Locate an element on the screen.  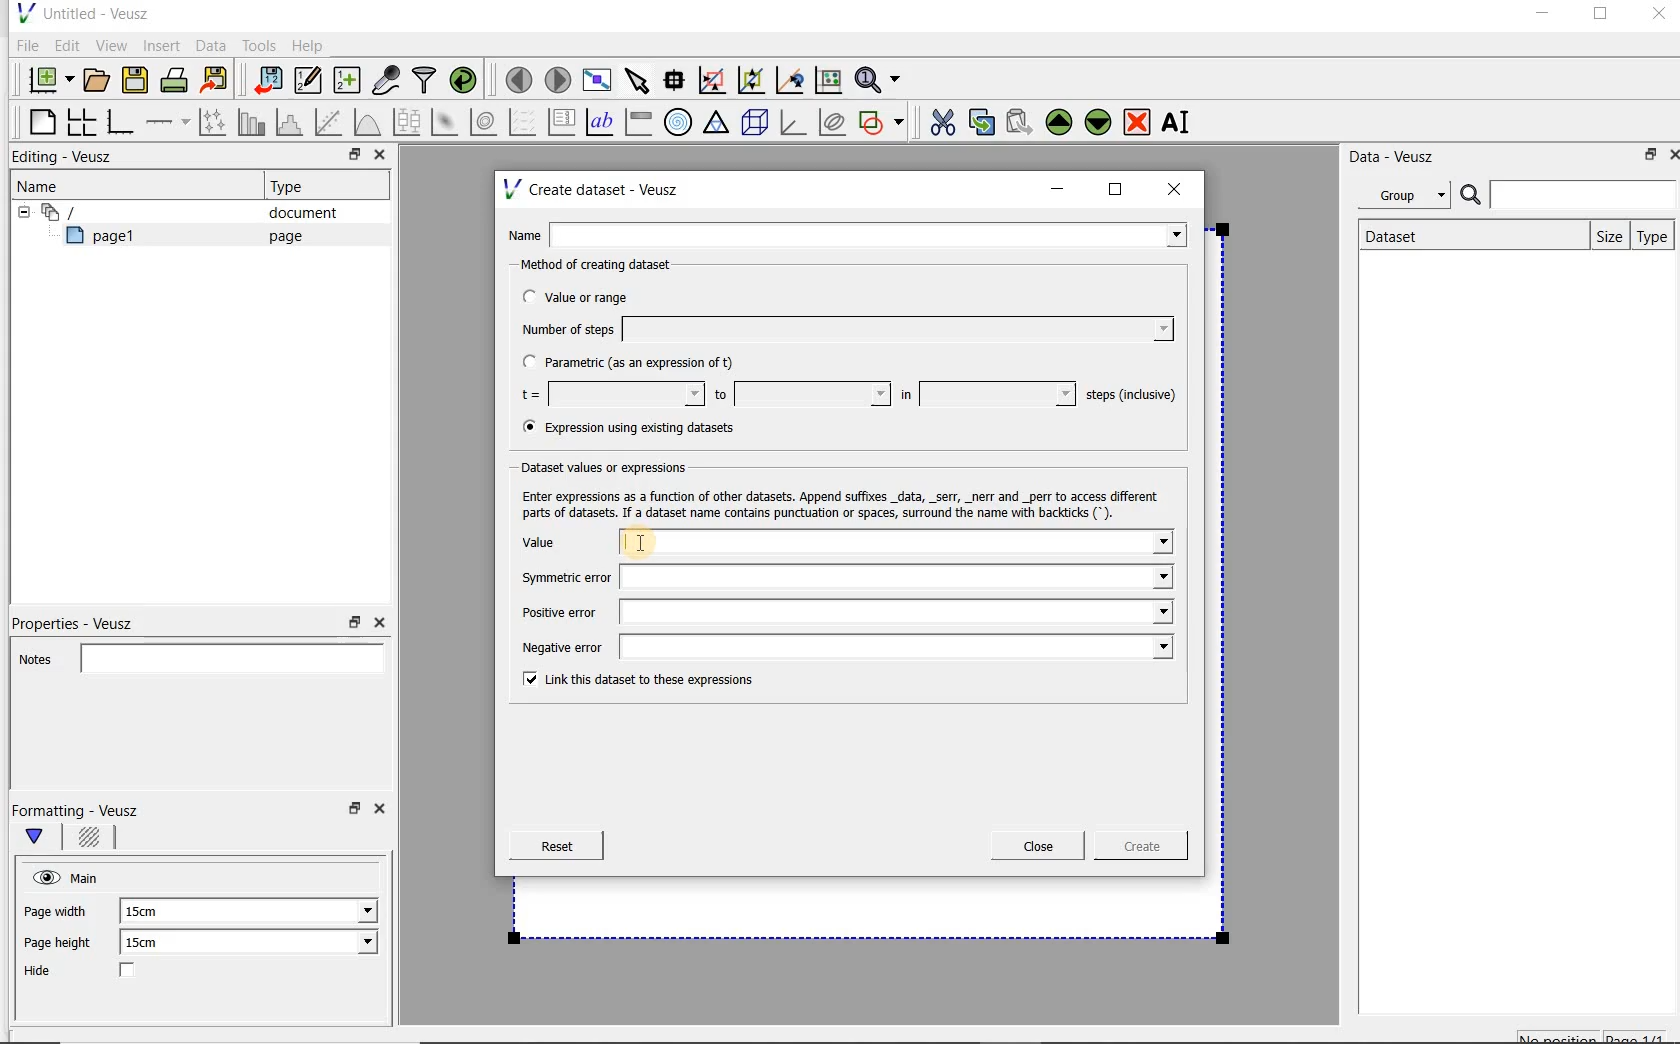
click to zoom out of graph axes is located at coordinates (752, 81).